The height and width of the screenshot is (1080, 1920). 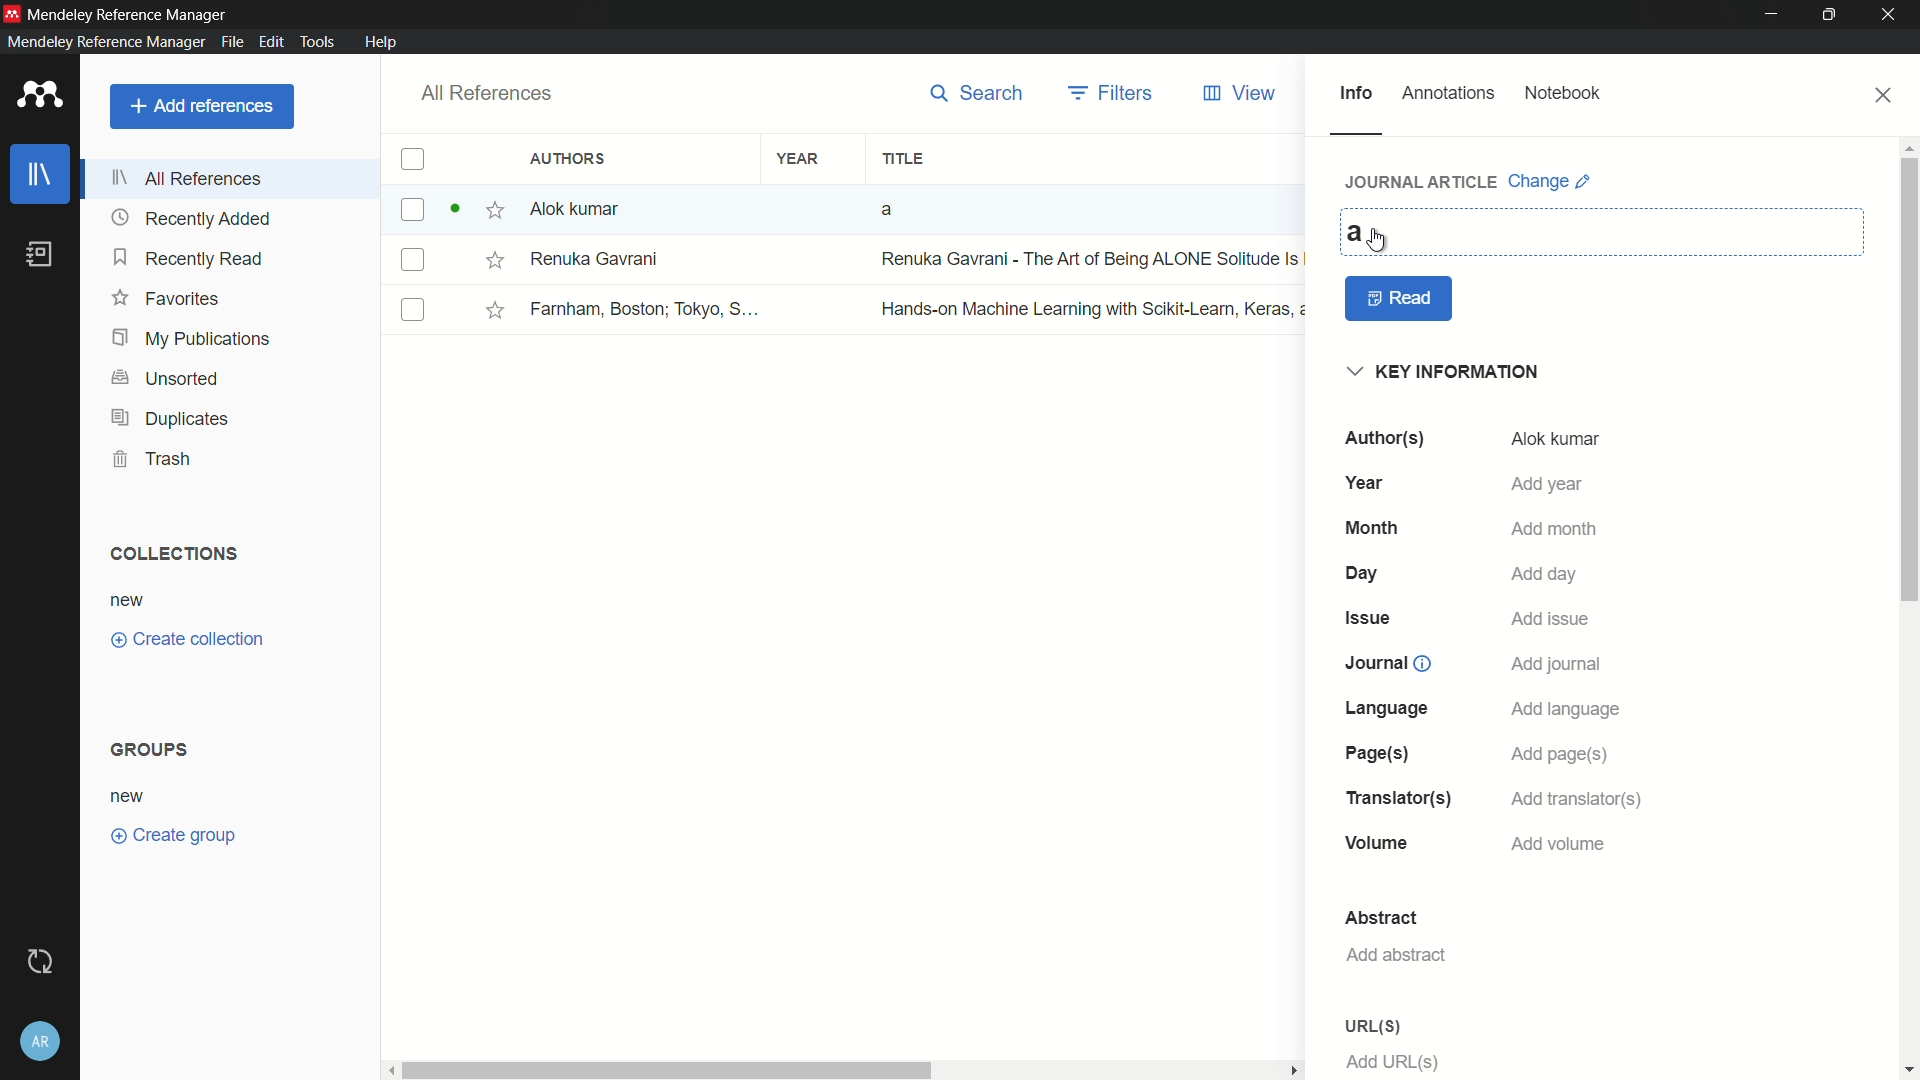 I want to click on language, so click(x=1389, y=708).